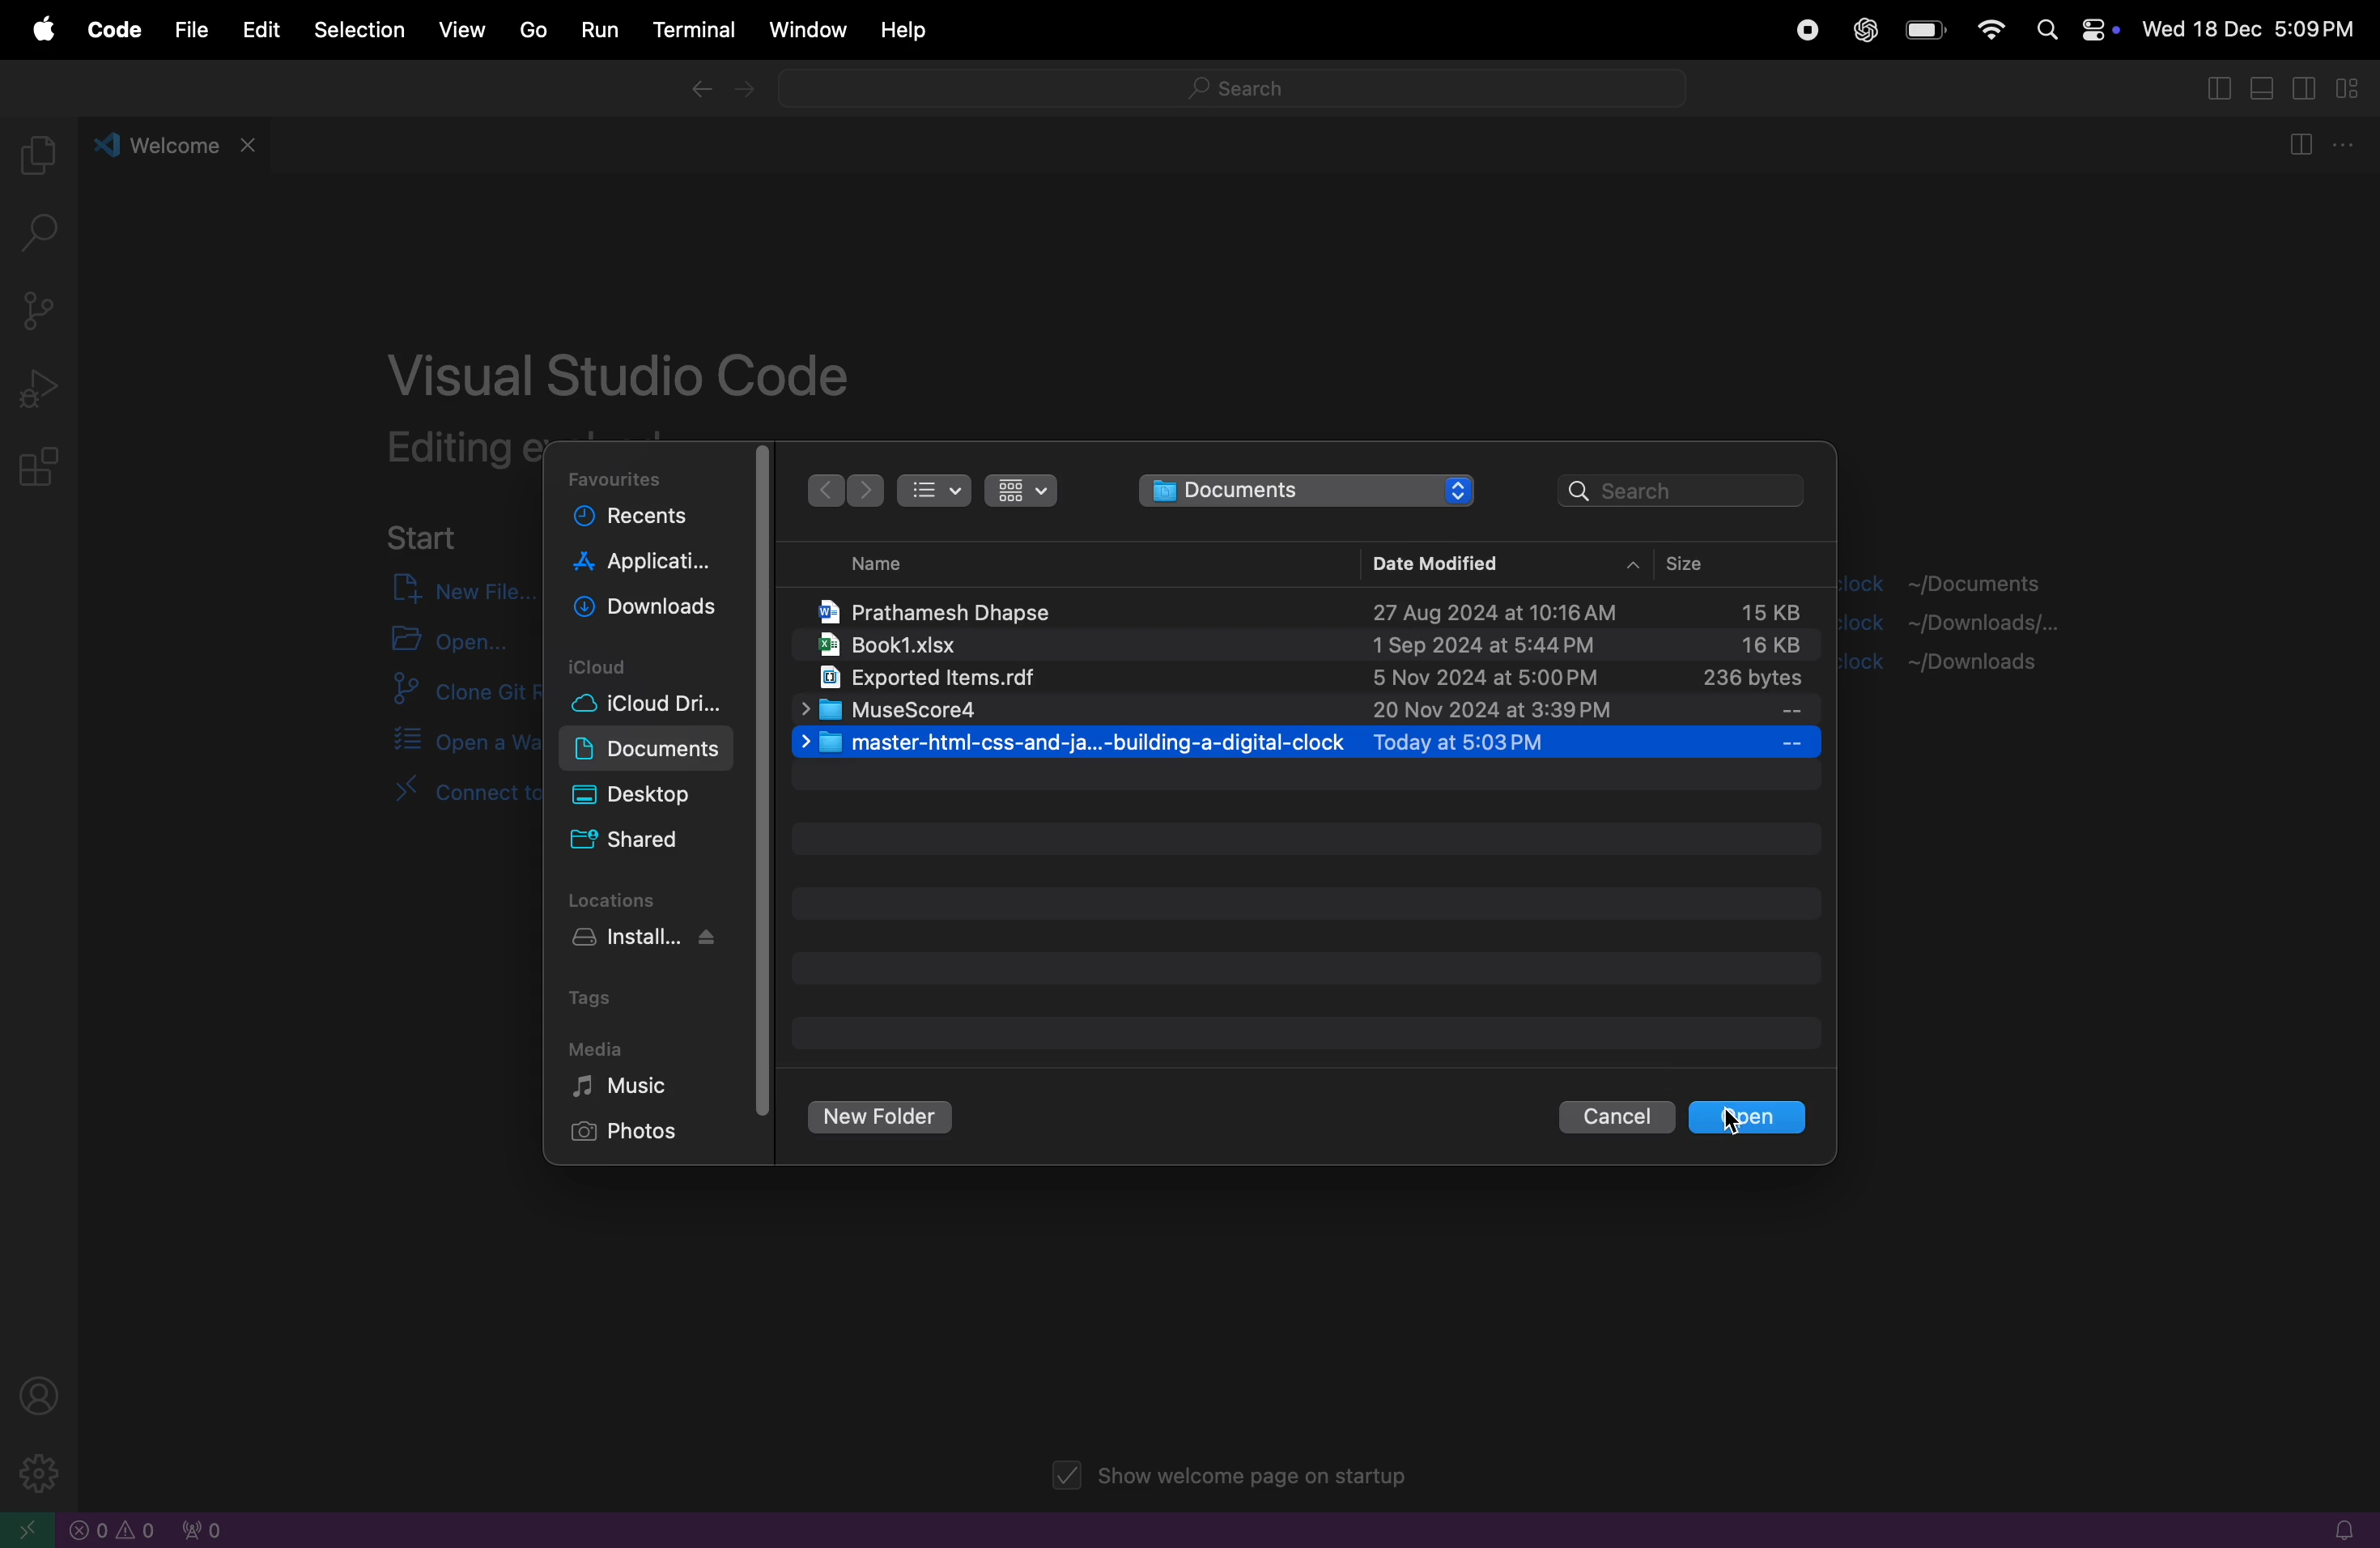  Describe the element at coordinates (1989, 27) in the screenshot. I see `` at that location.